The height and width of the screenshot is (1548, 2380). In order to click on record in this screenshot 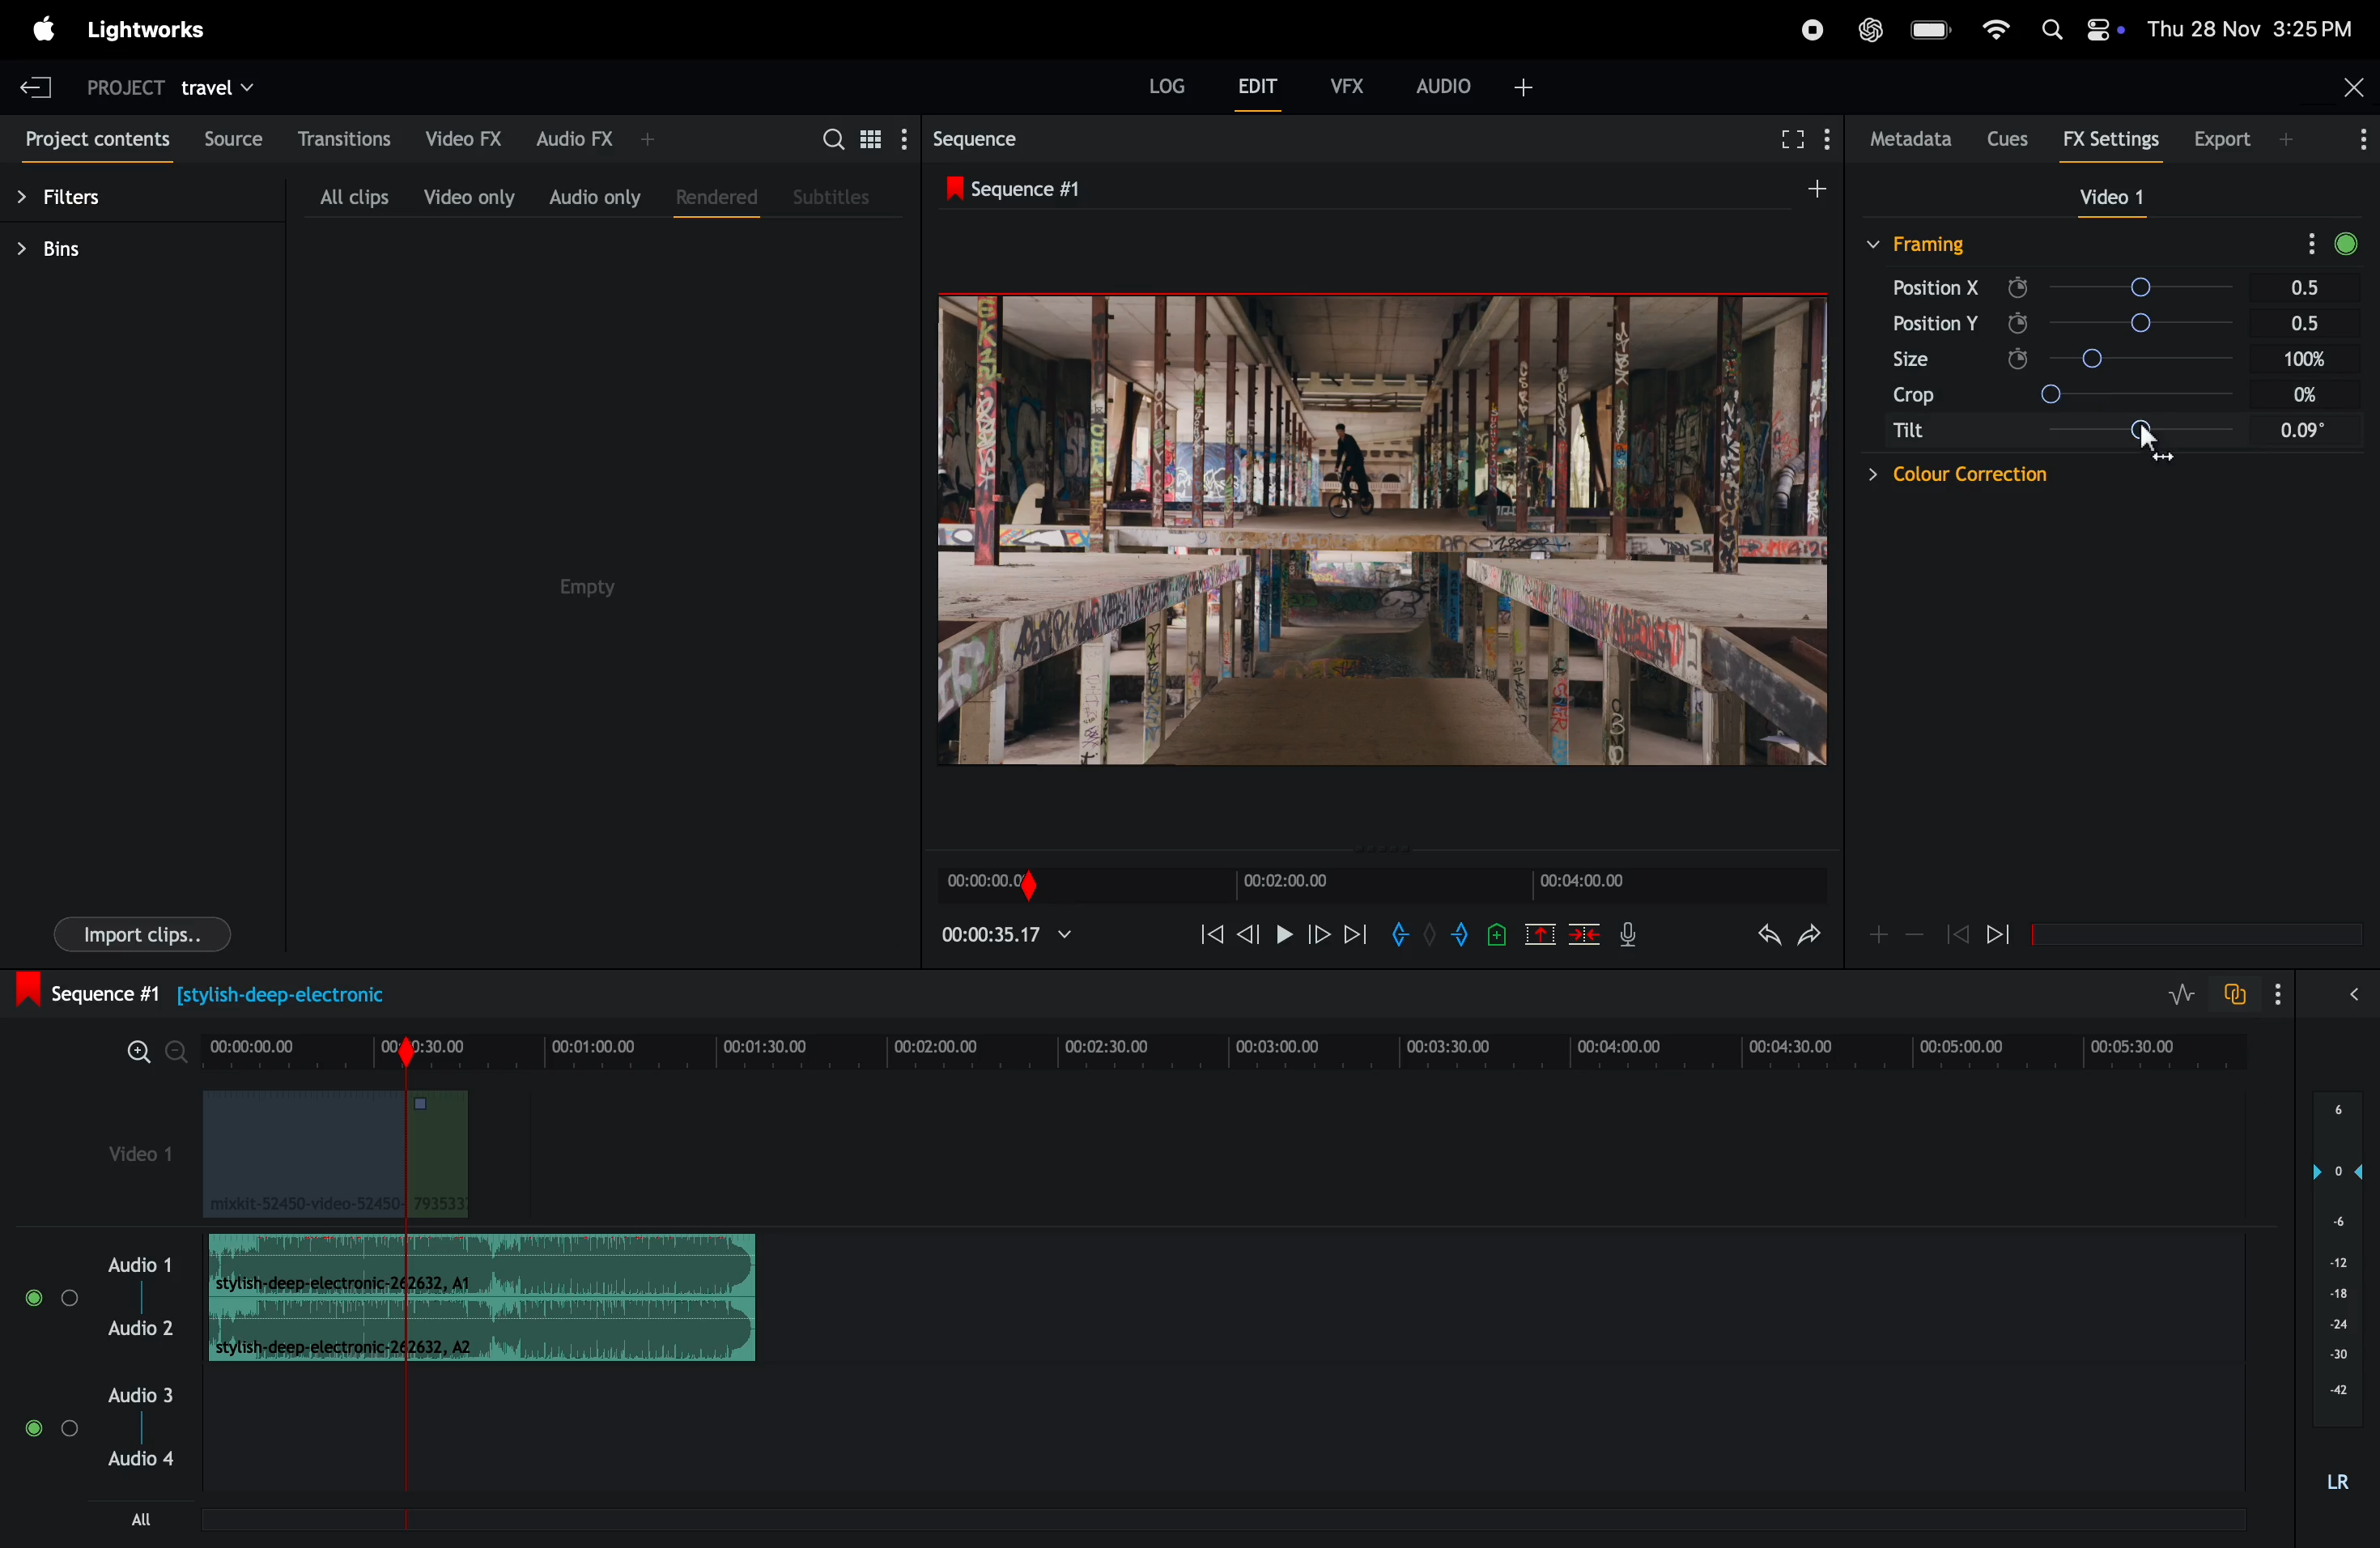, I will do `click(1812, 28)`.